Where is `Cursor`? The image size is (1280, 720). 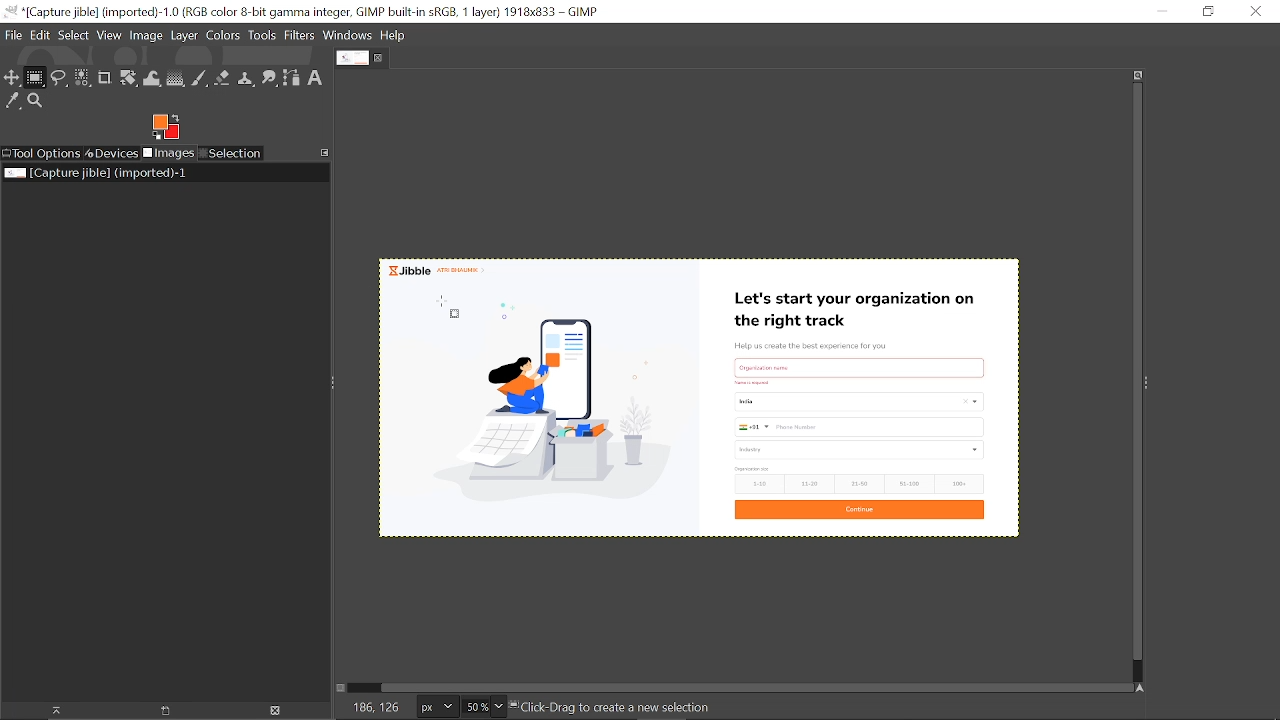 Cursor is located at coordinates (452, 306).